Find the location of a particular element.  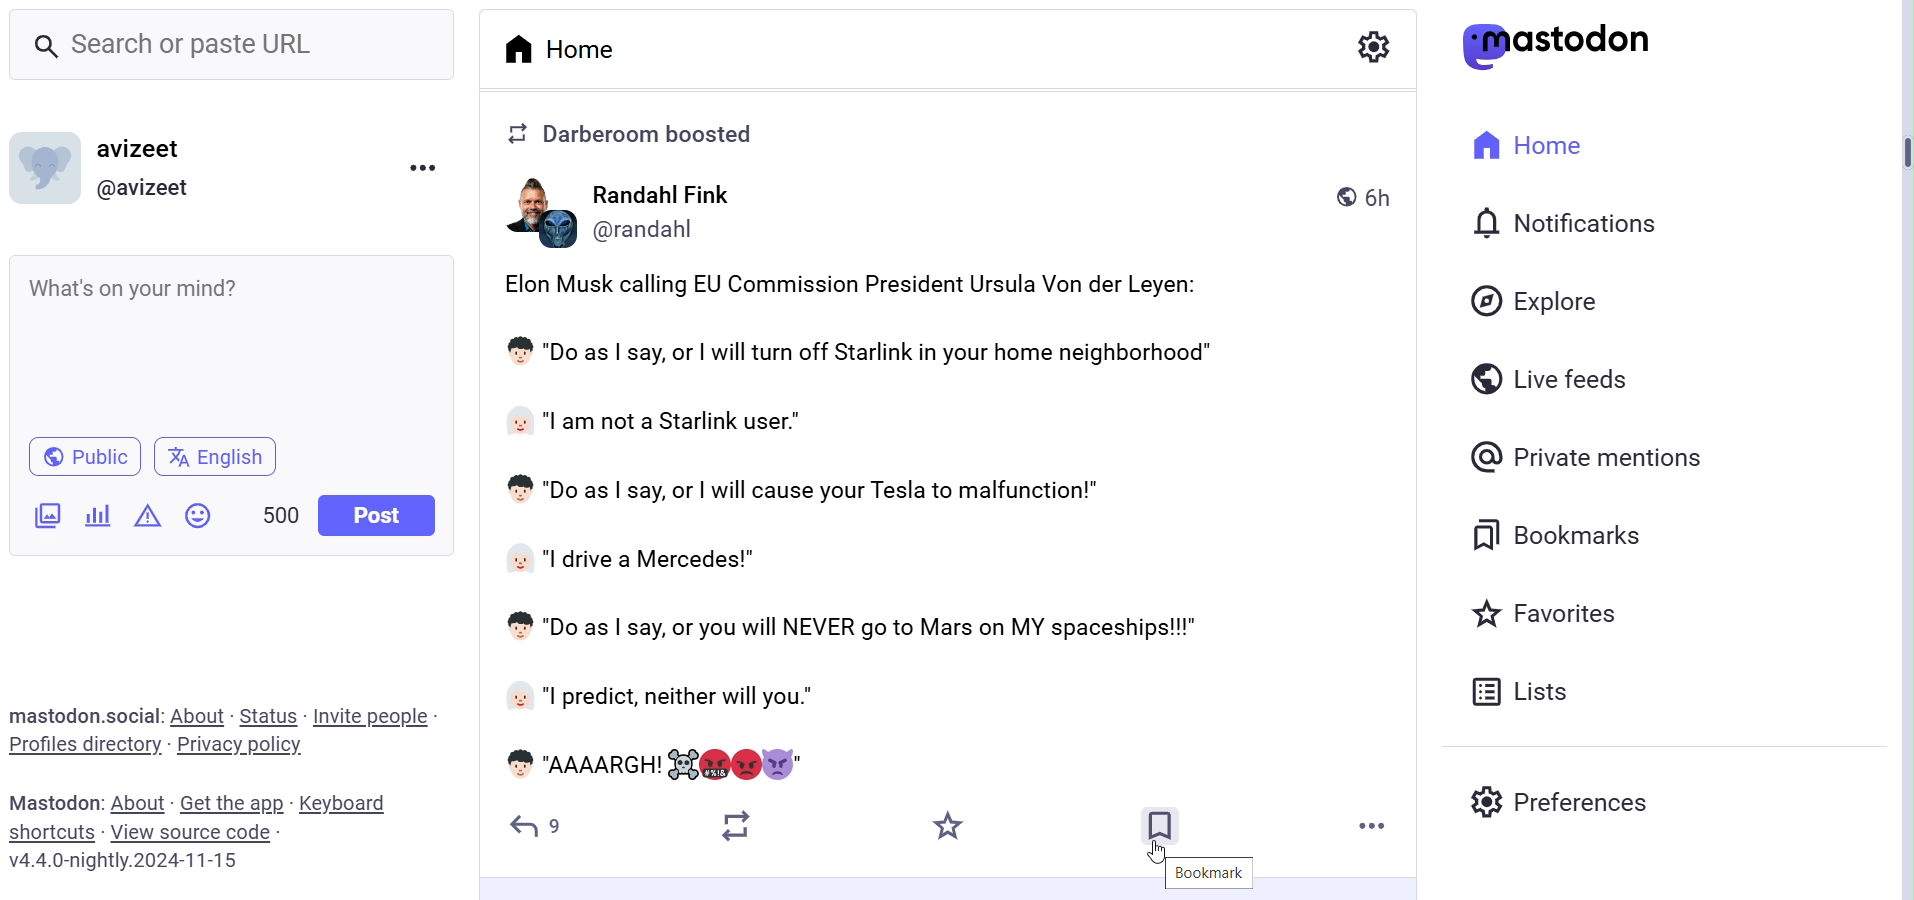

(@randaani is located at coordinates (679, 230).